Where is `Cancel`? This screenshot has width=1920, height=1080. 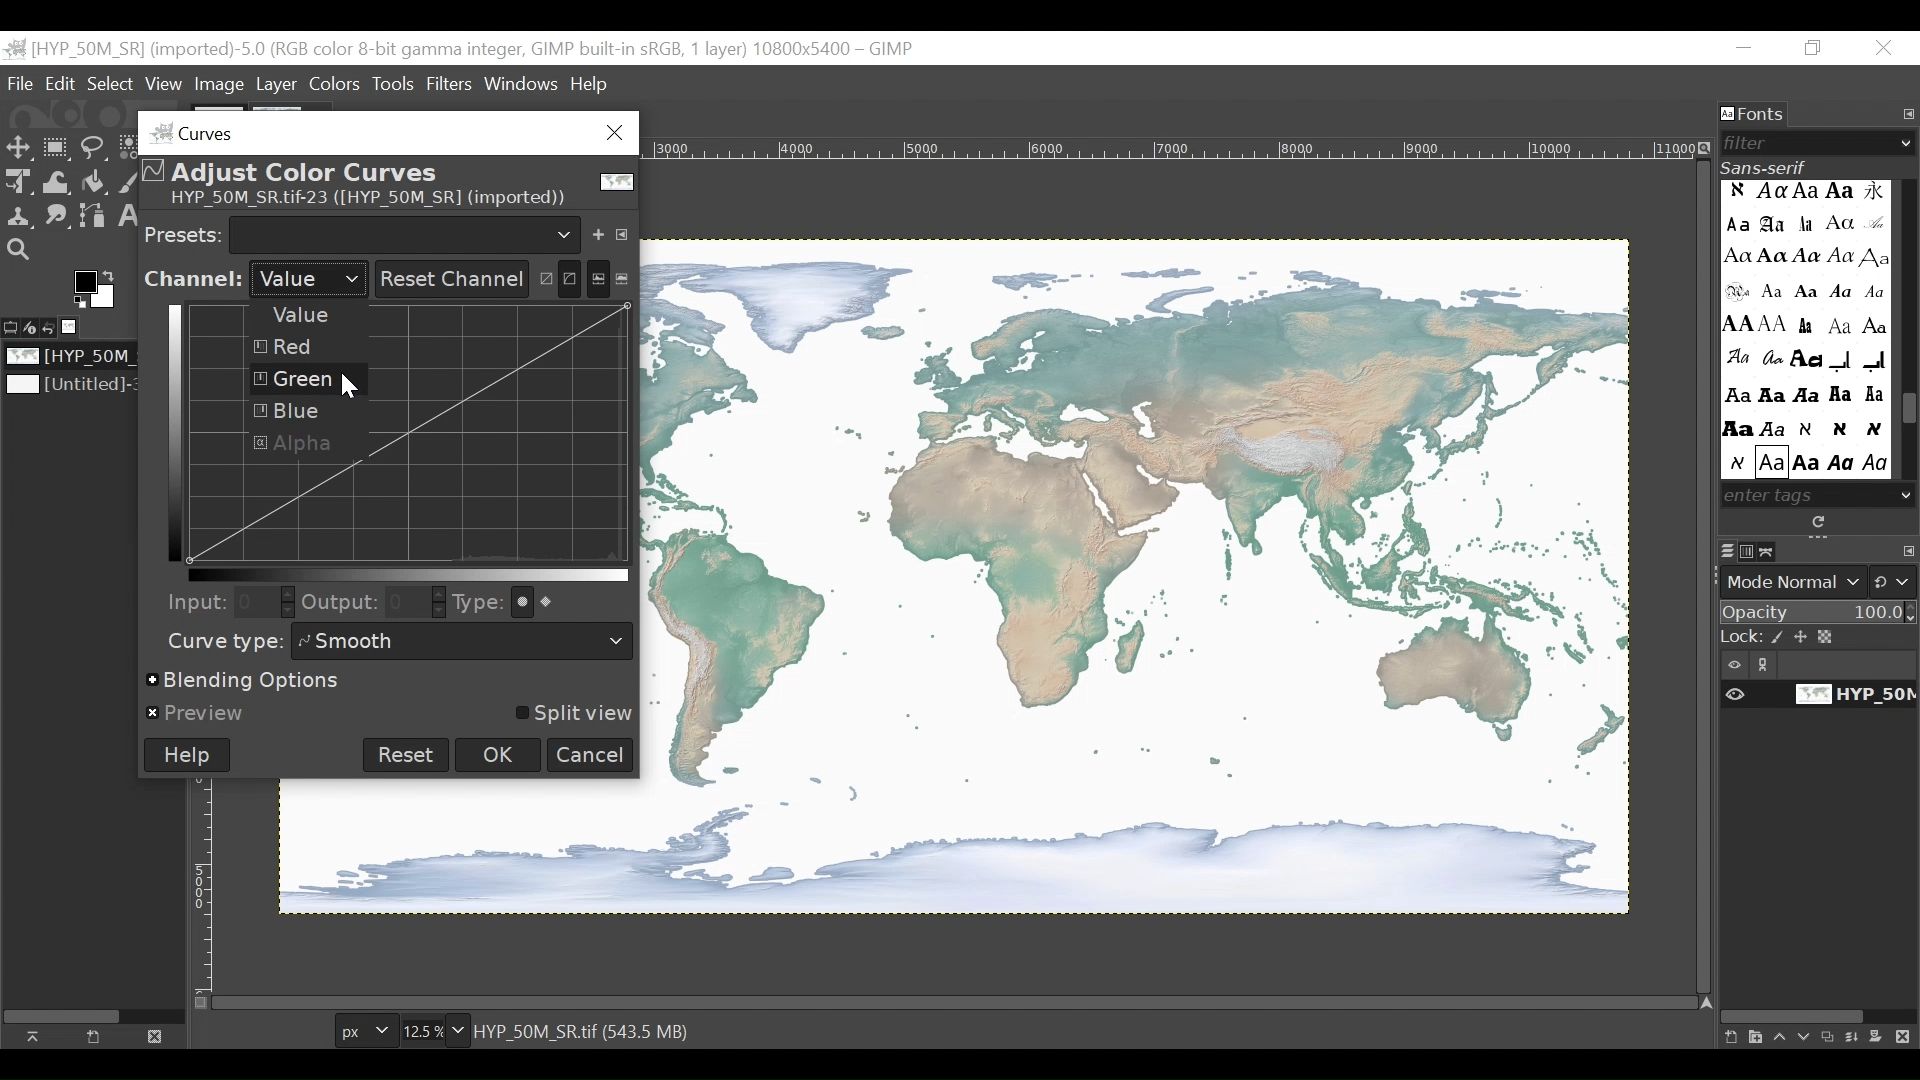 Cancel is located at coordinates (591, 755).